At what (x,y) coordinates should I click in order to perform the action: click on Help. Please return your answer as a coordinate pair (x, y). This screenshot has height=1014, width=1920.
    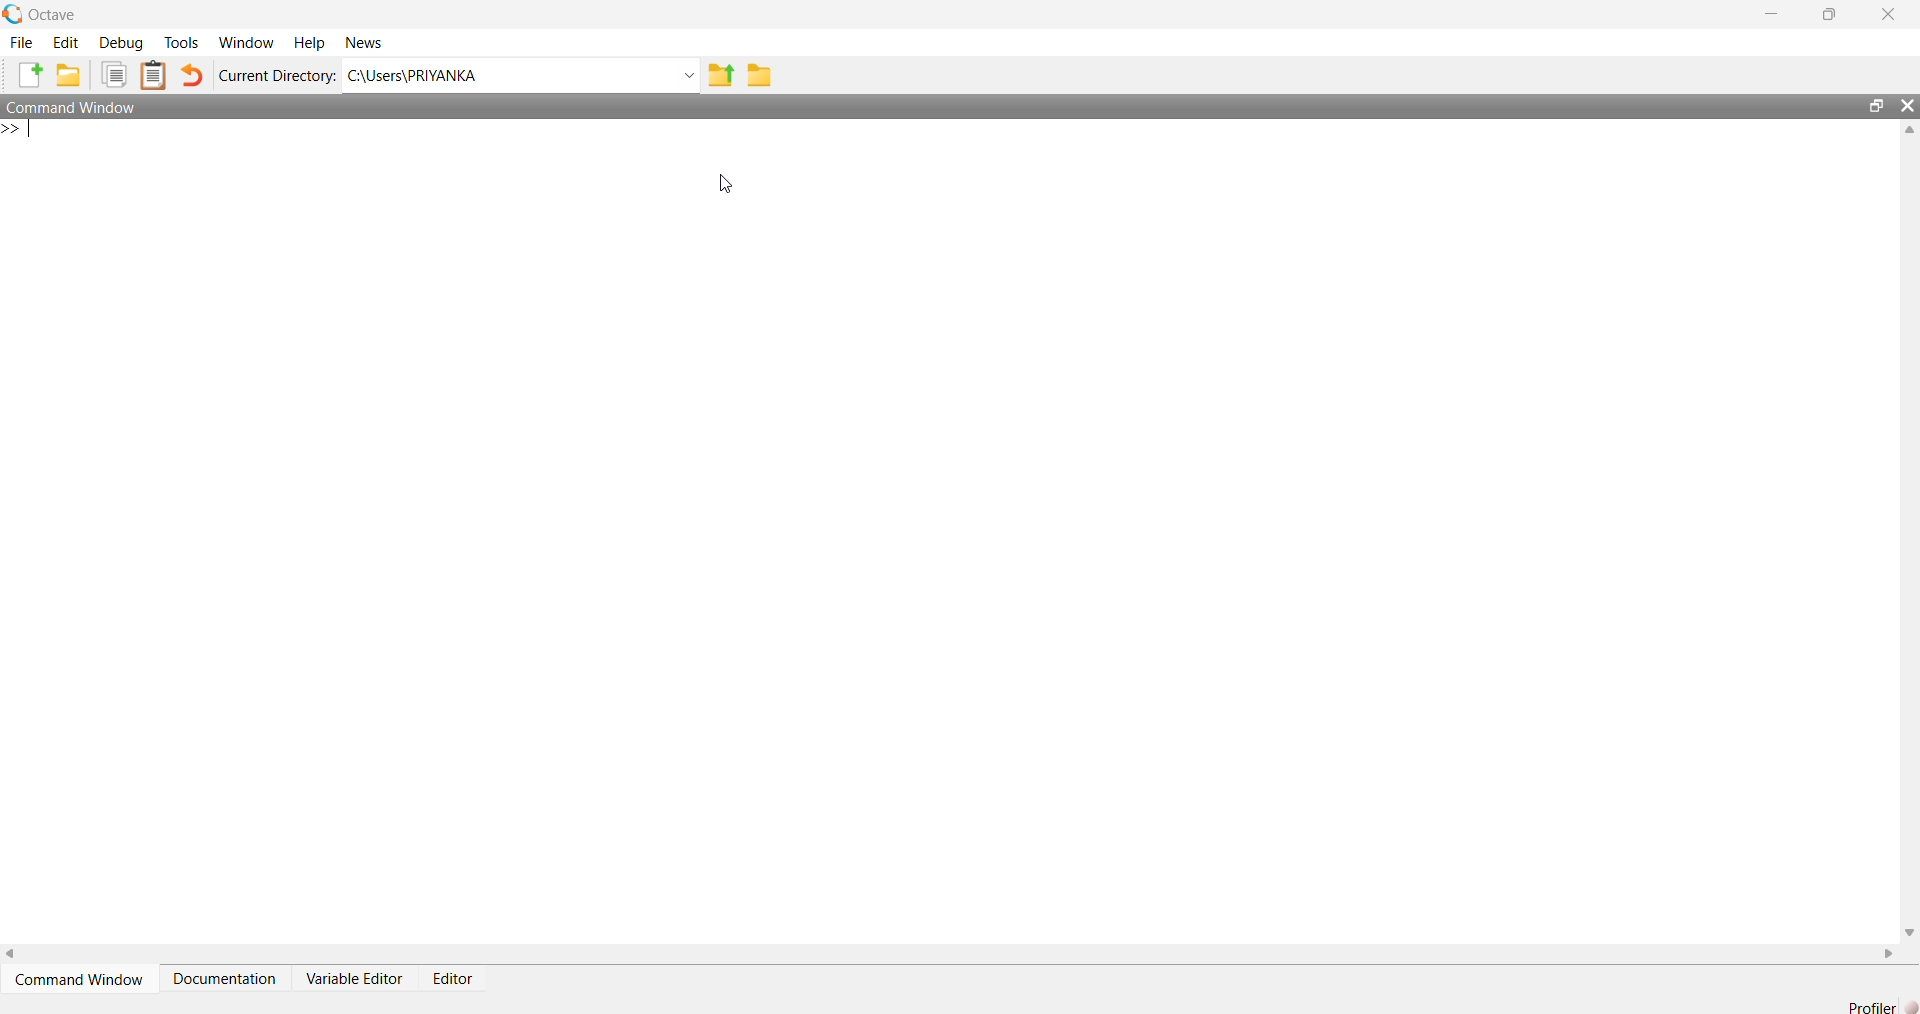
    Looking at the image, I should click on (306, 43).